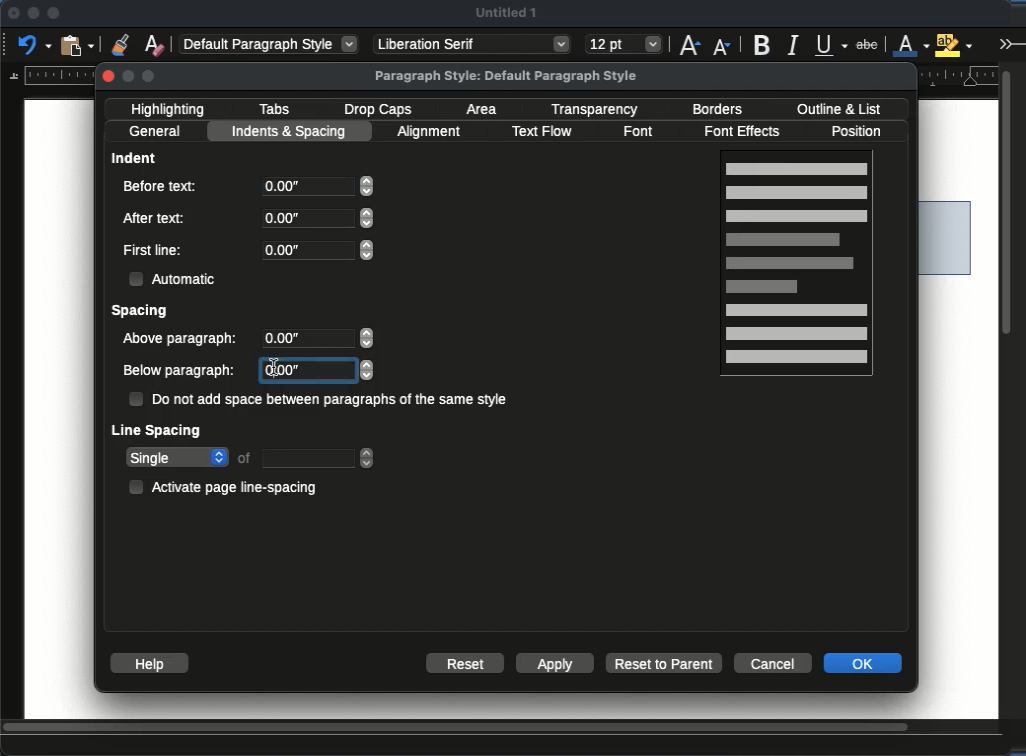  I want to click on transparency, so click(596, 110).